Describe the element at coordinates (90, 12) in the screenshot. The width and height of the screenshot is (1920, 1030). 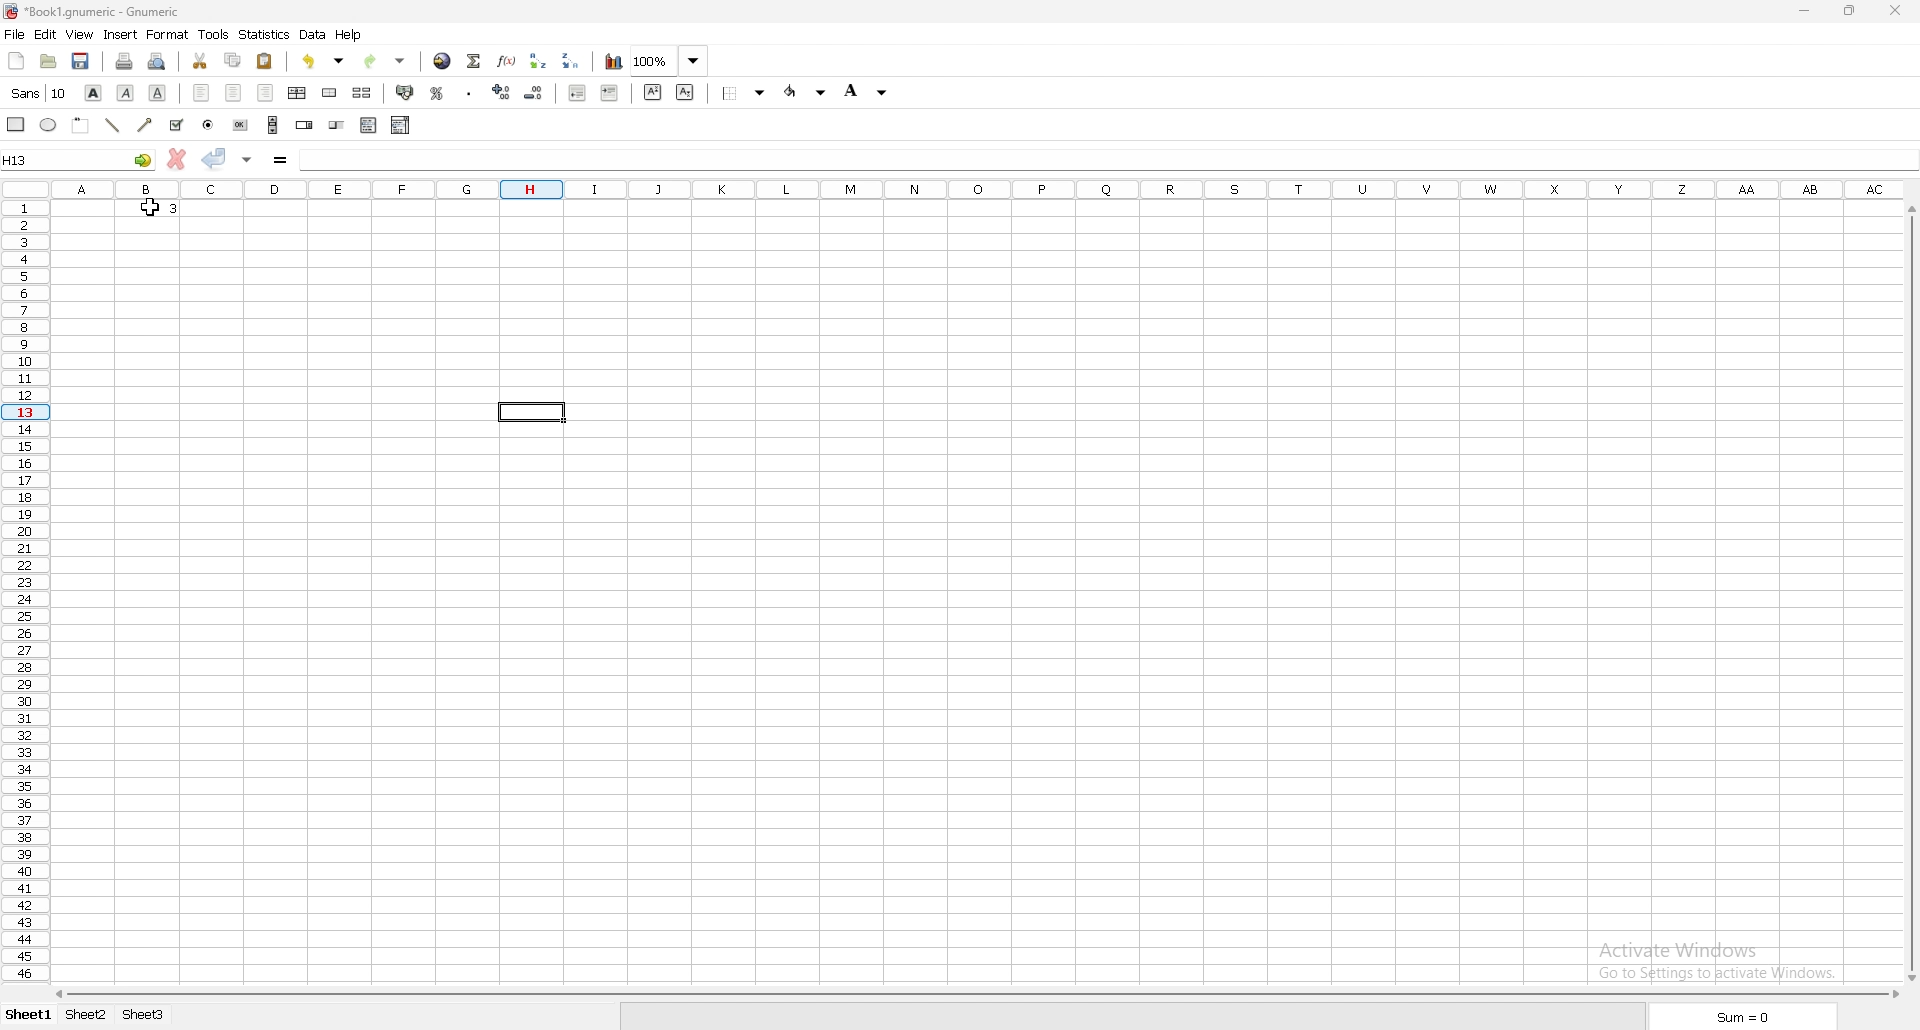
I see `file name` at that location.